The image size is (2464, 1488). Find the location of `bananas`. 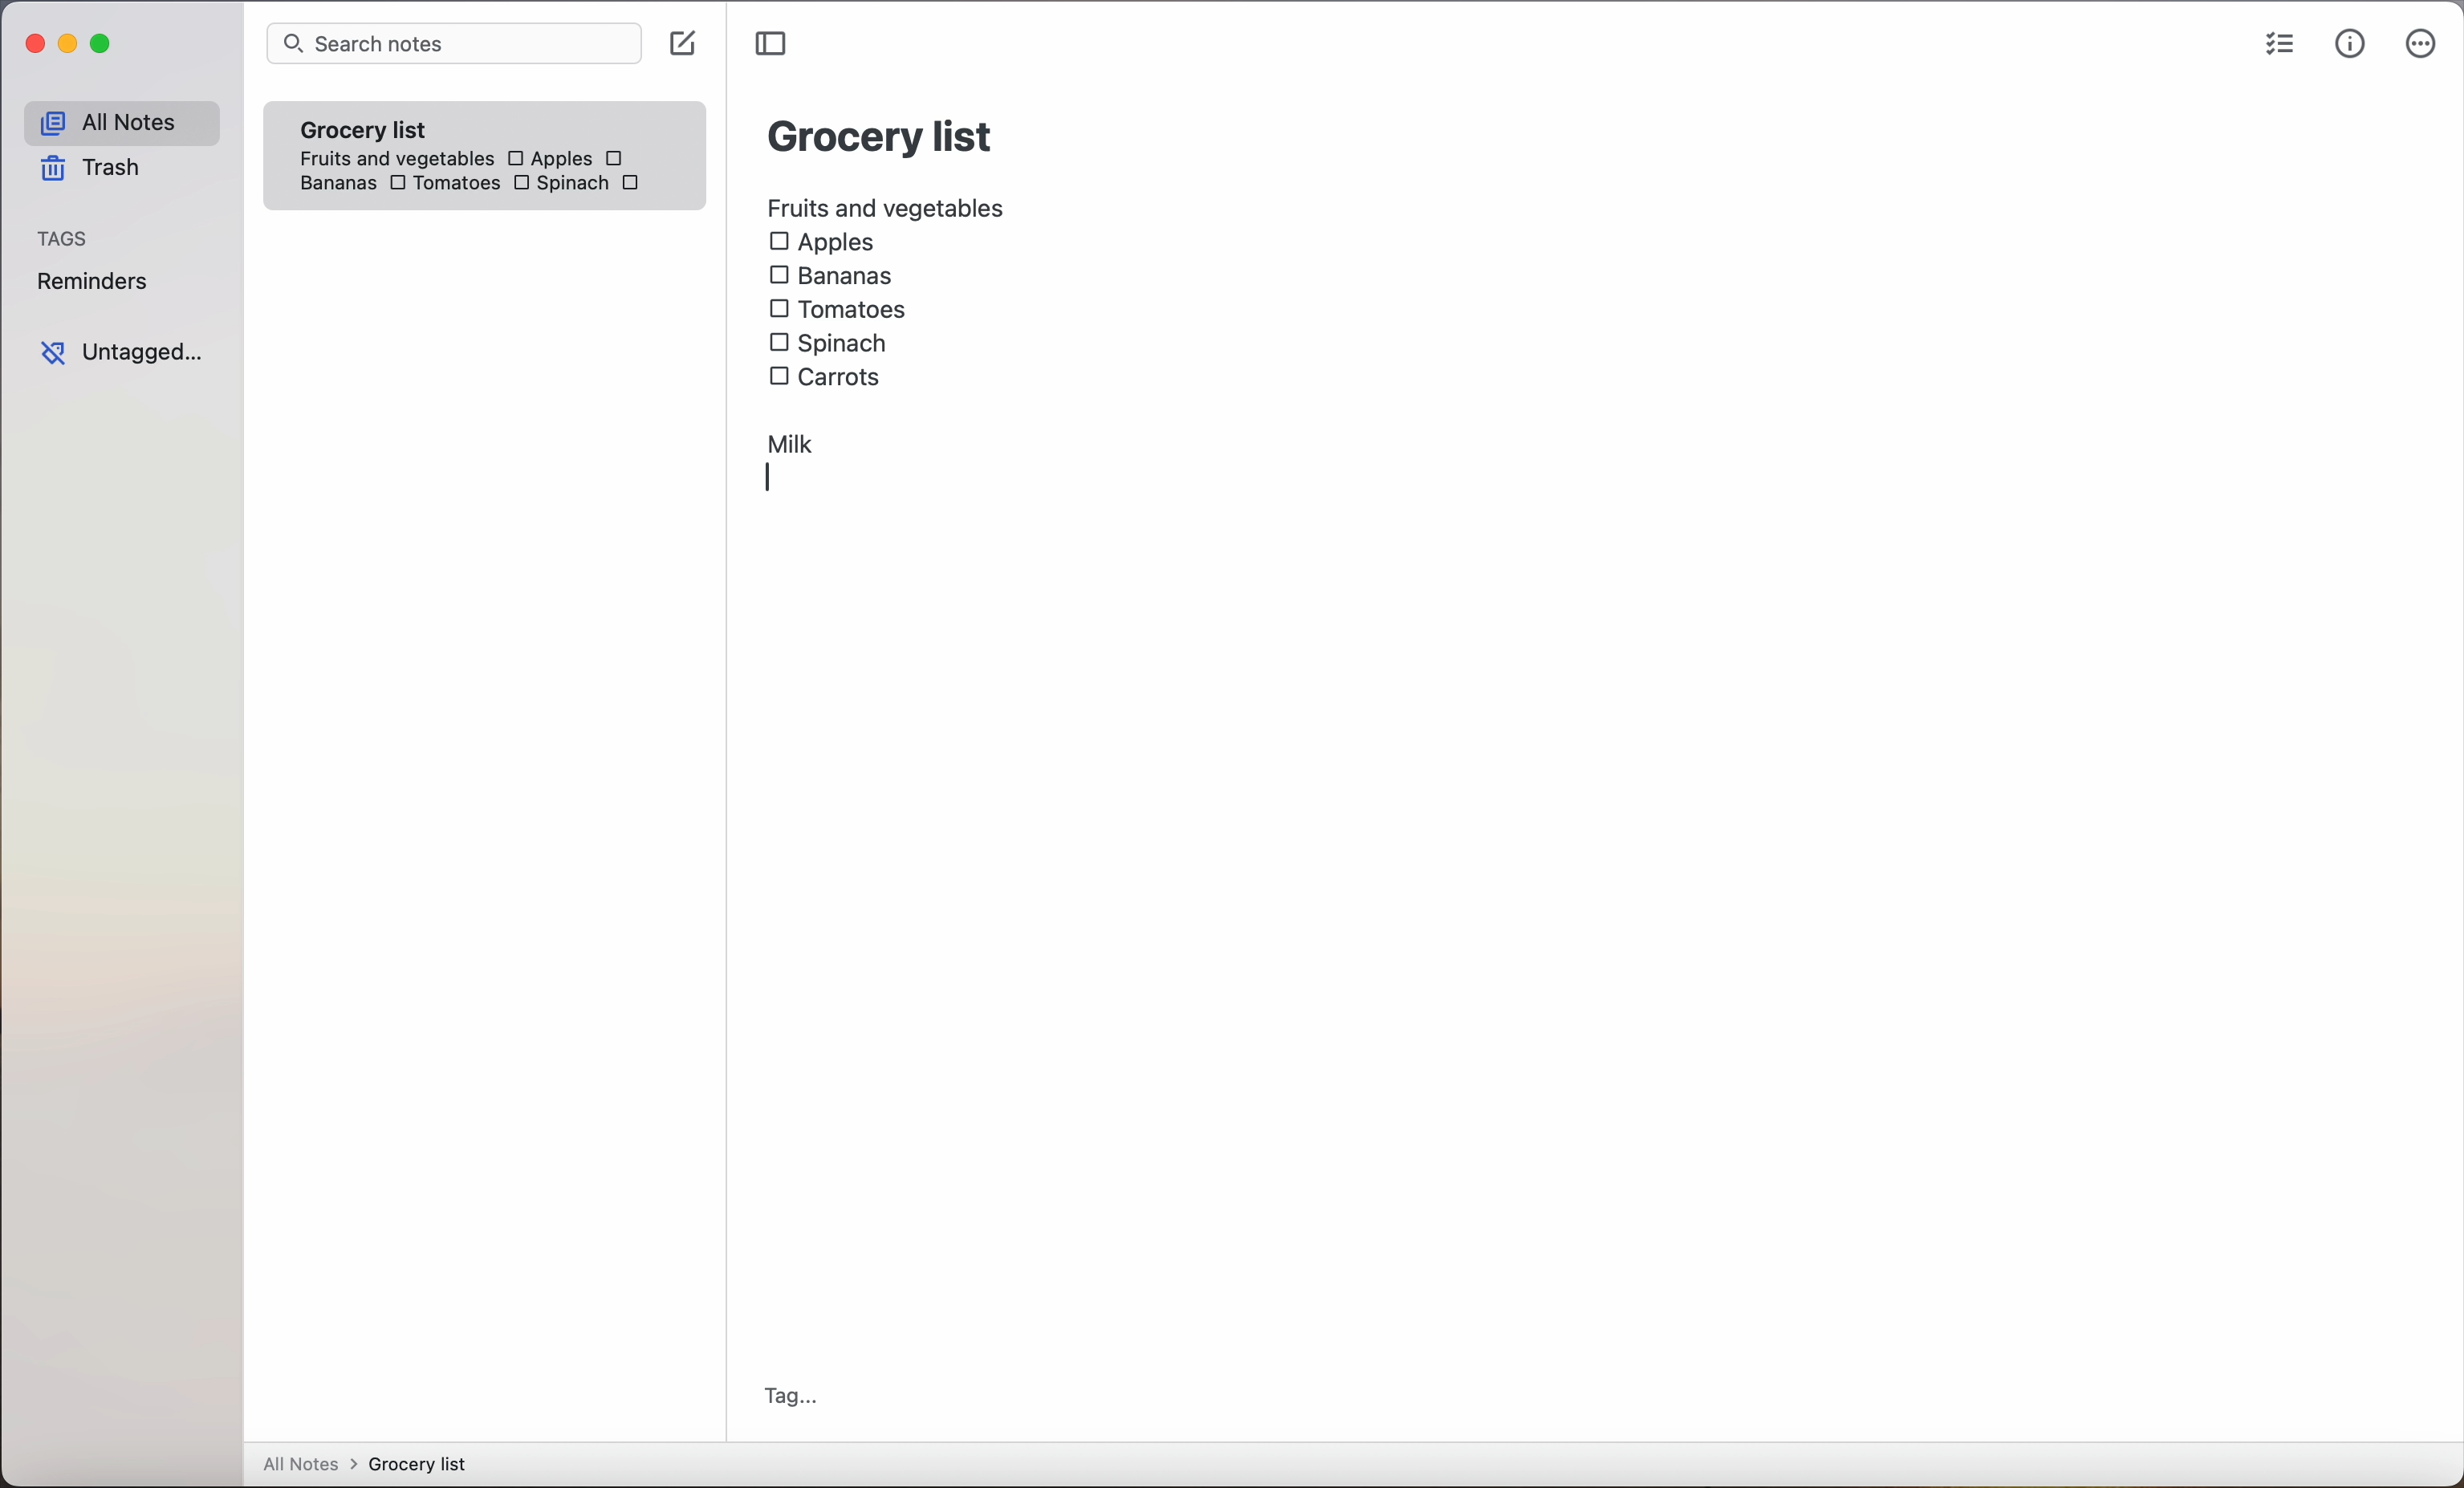

bananas is located at coordinates (334, 183).